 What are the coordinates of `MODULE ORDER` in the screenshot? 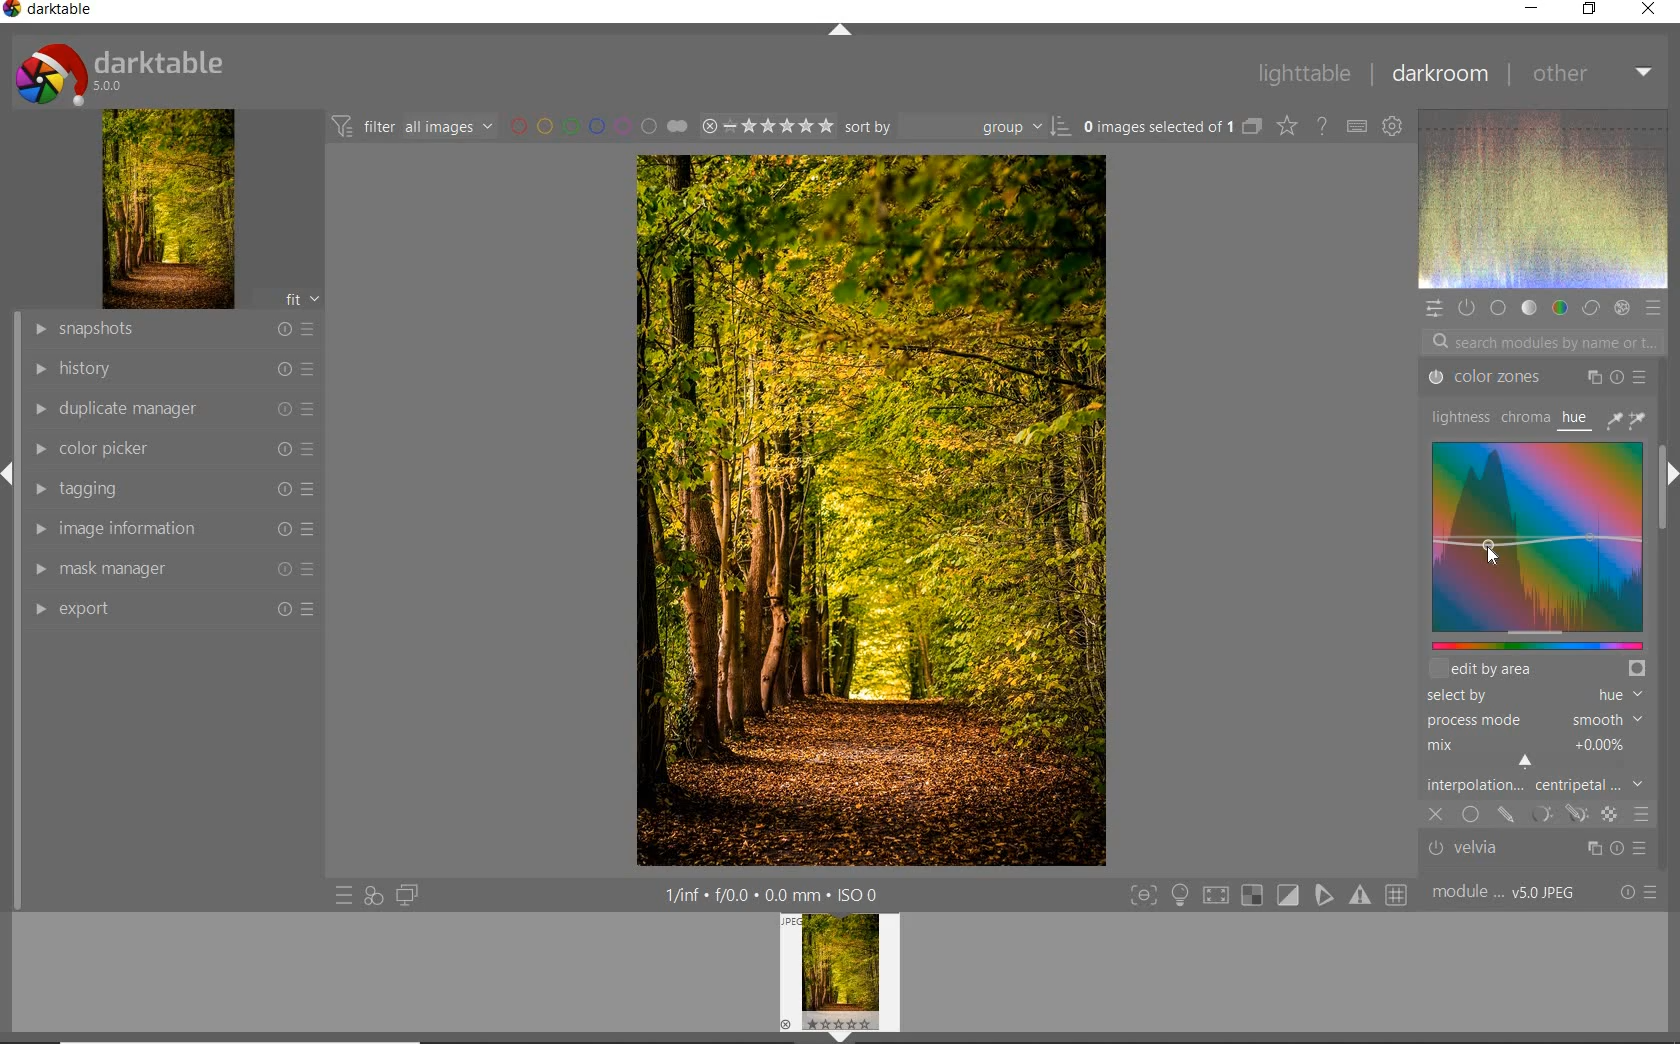 It's located at (1506, 893).